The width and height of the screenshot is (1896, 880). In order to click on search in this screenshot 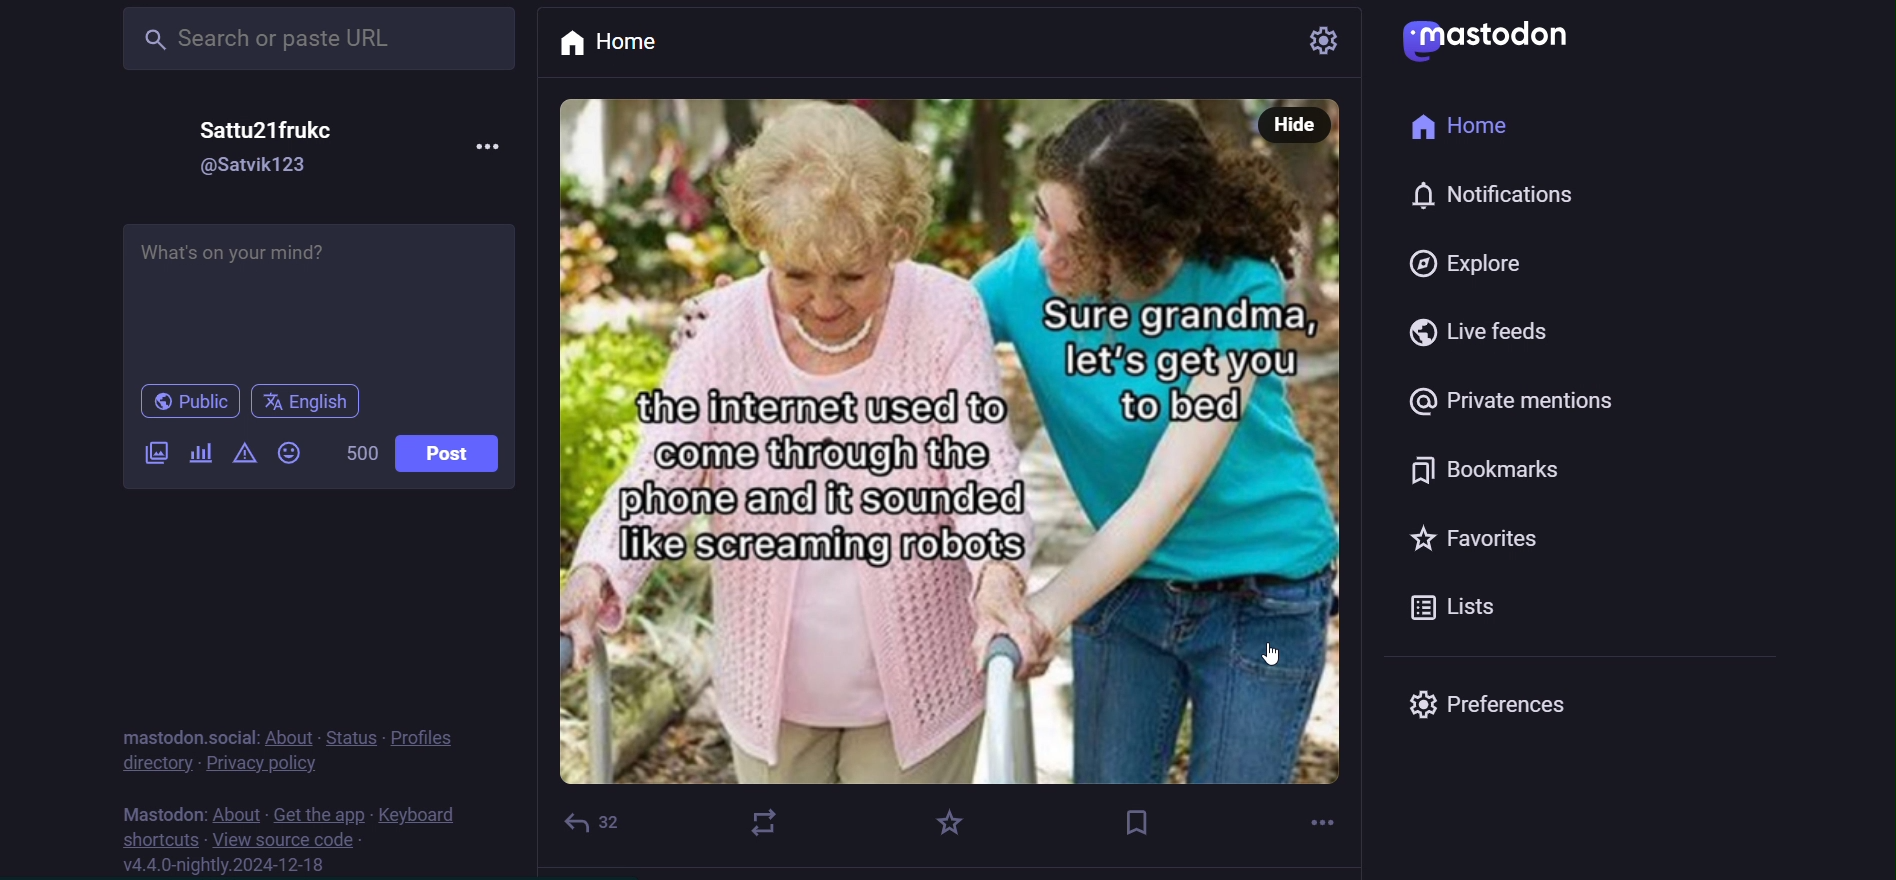, I will do `click(319, 40)`.